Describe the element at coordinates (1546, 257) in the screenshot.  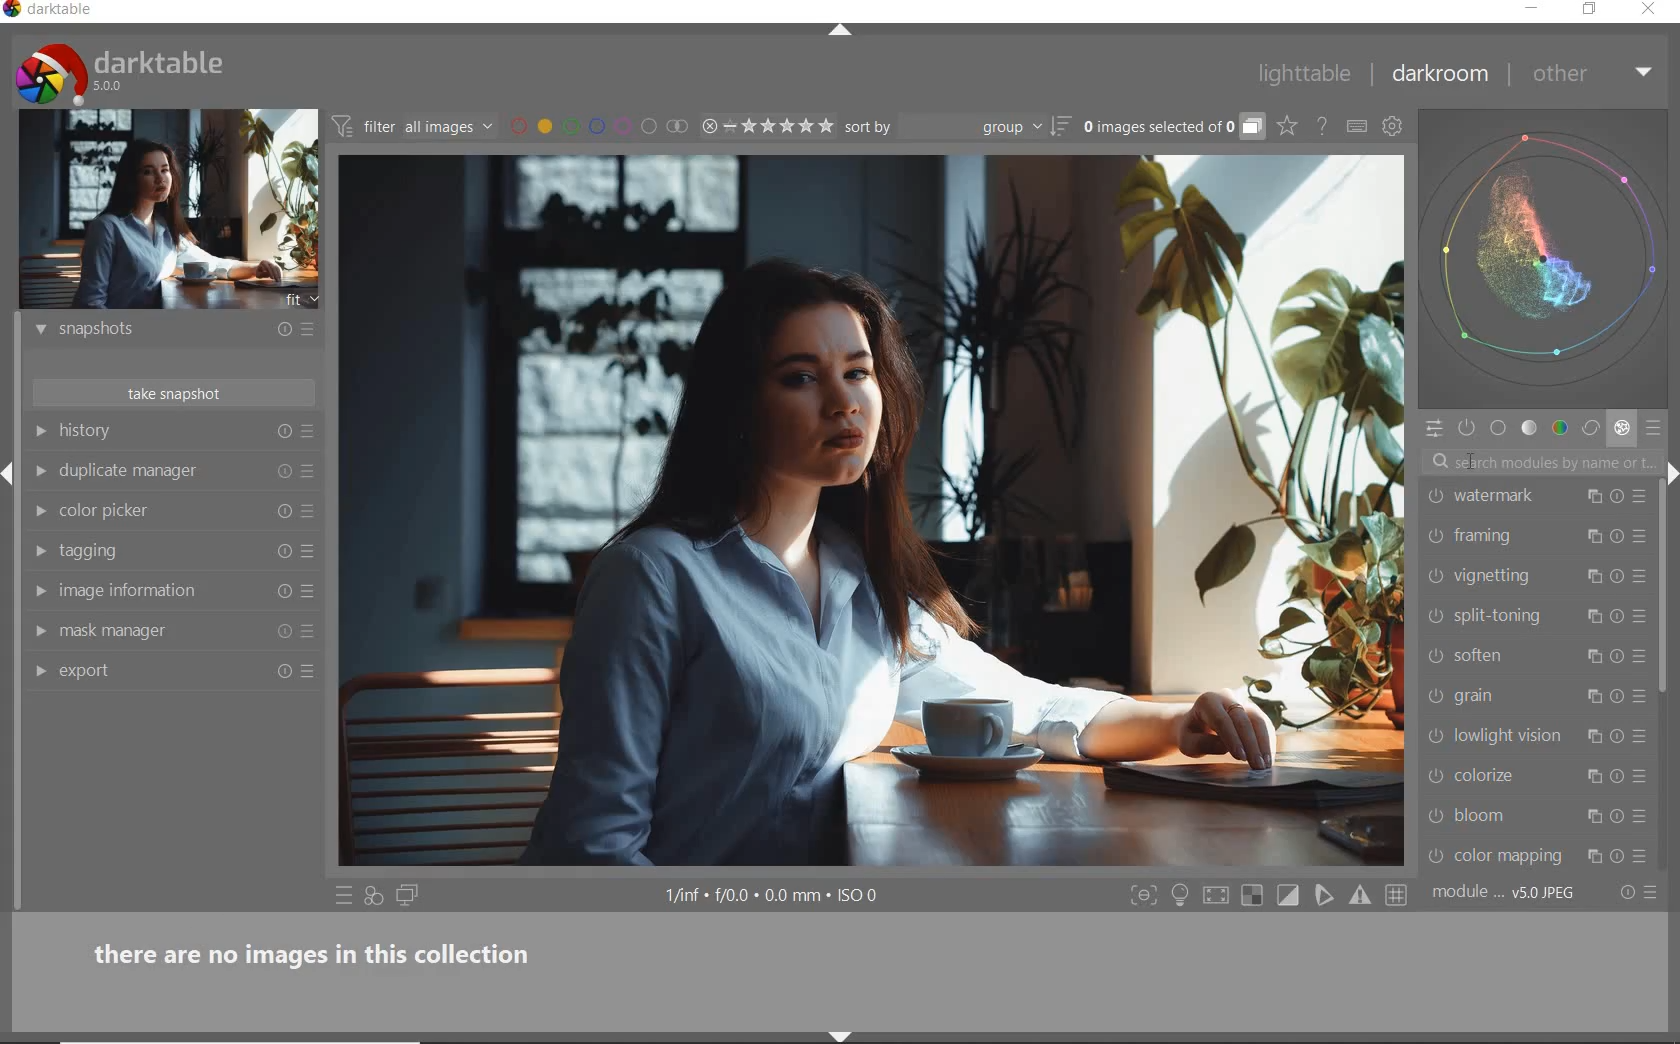
I see `waveform` at that location.